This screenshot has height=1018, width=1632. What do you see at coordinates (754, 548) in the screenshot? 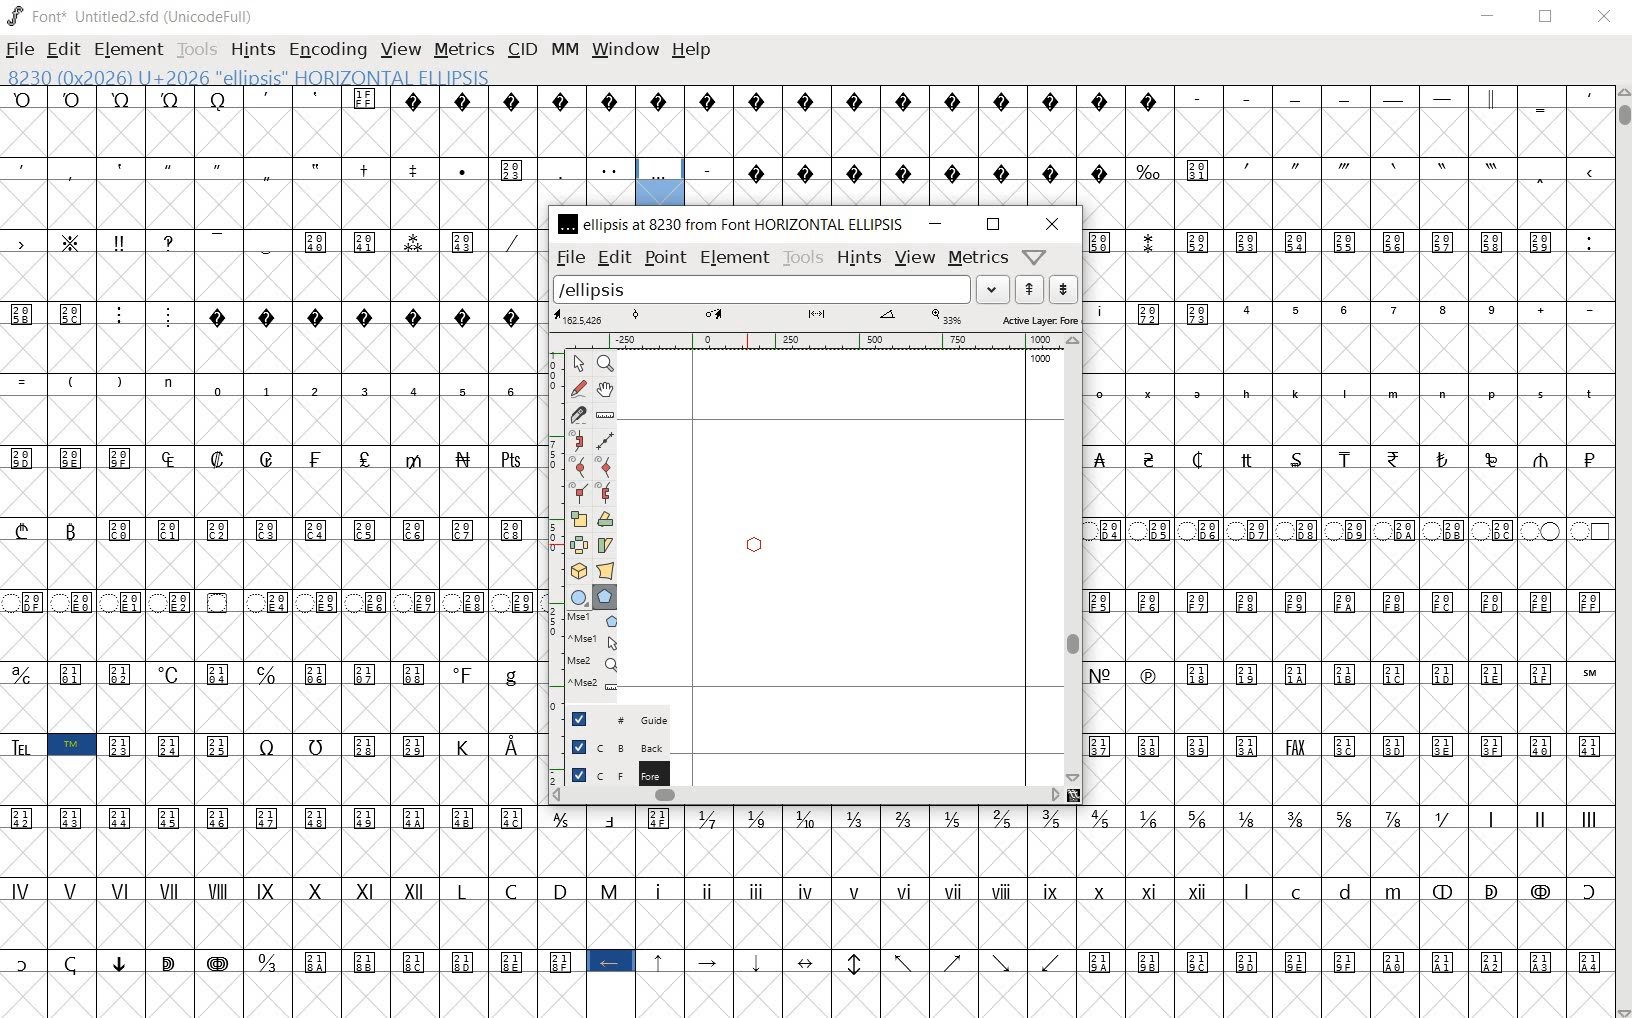
I see `polygon or star/CURSOR LOCATION` at bounding box center [754, 548].